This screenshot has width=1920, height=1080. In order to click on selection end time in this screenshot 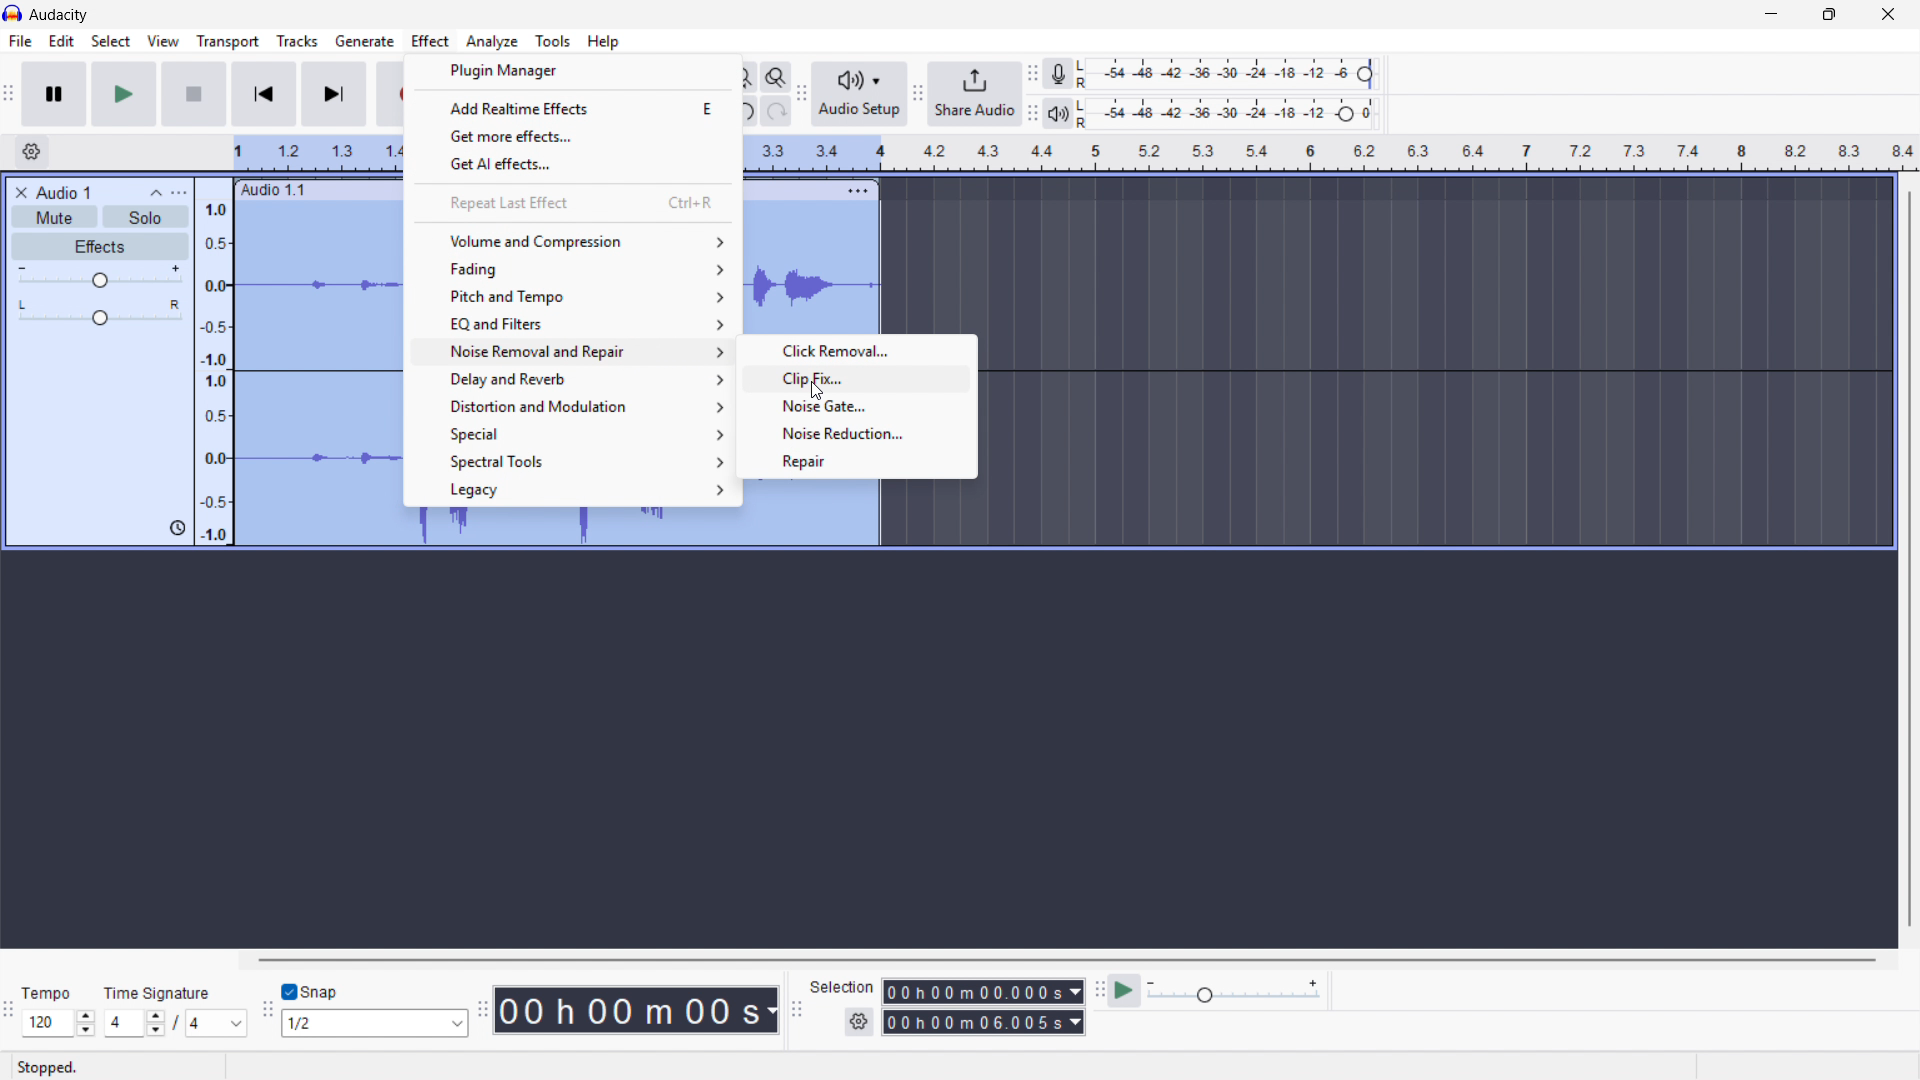, I will do `click(983, 1023)`.